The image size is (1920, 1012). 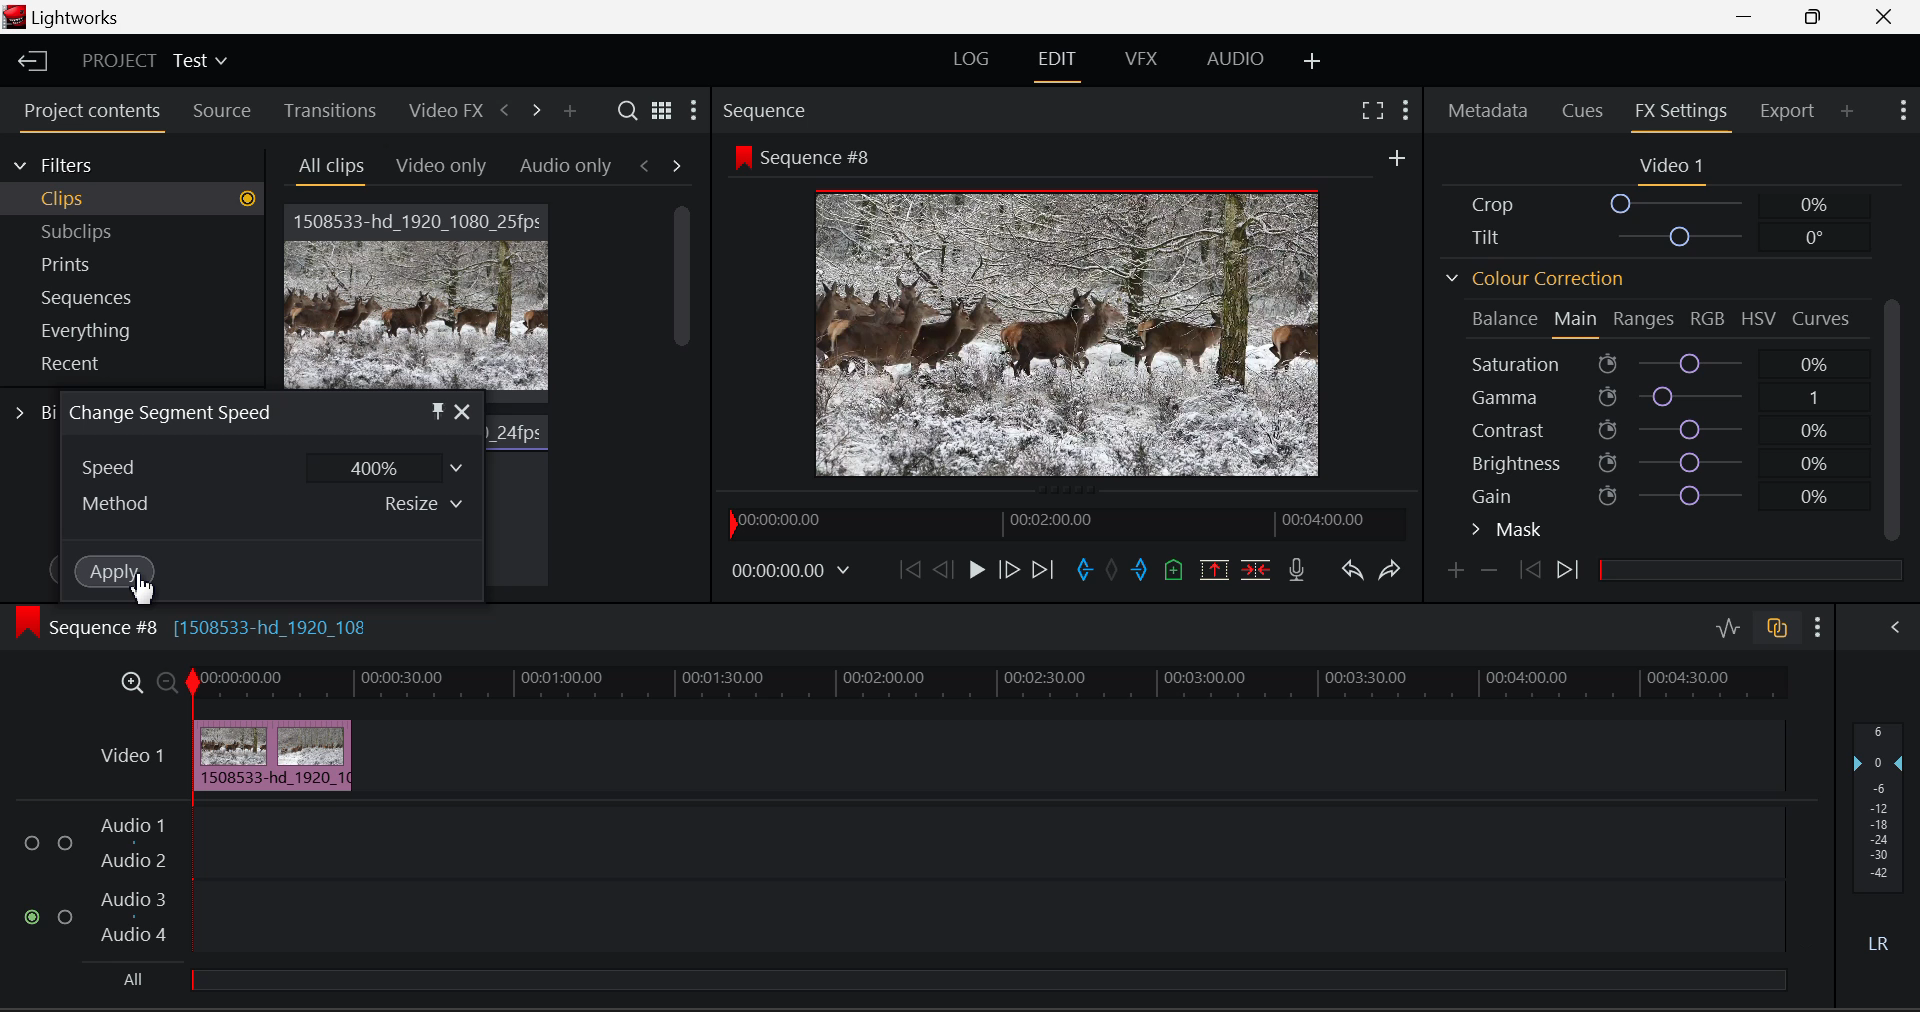 What do you see at coordinates (1759, 320) in the screenshot?
I see `HSV` at bounding box center [1759, 320].